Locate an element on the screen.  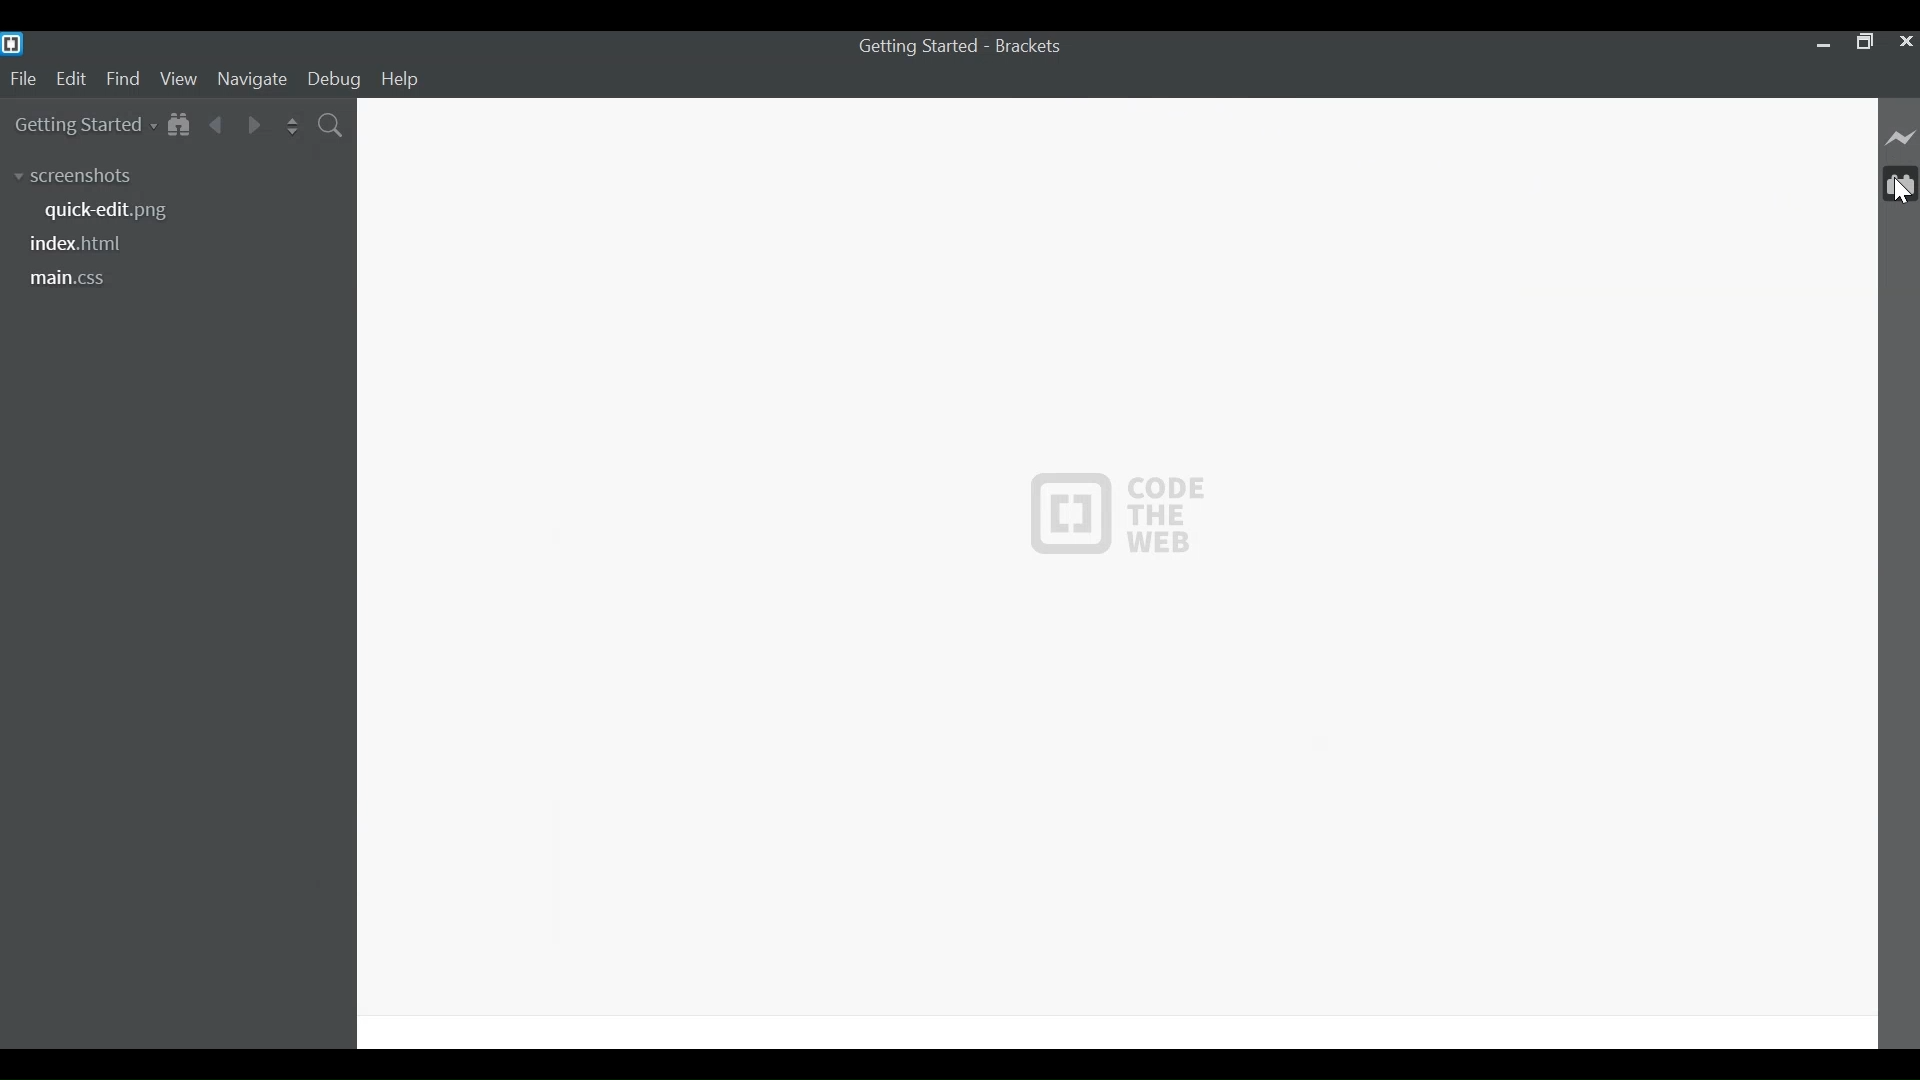
Getting Started is located at coordinates (85, 125).